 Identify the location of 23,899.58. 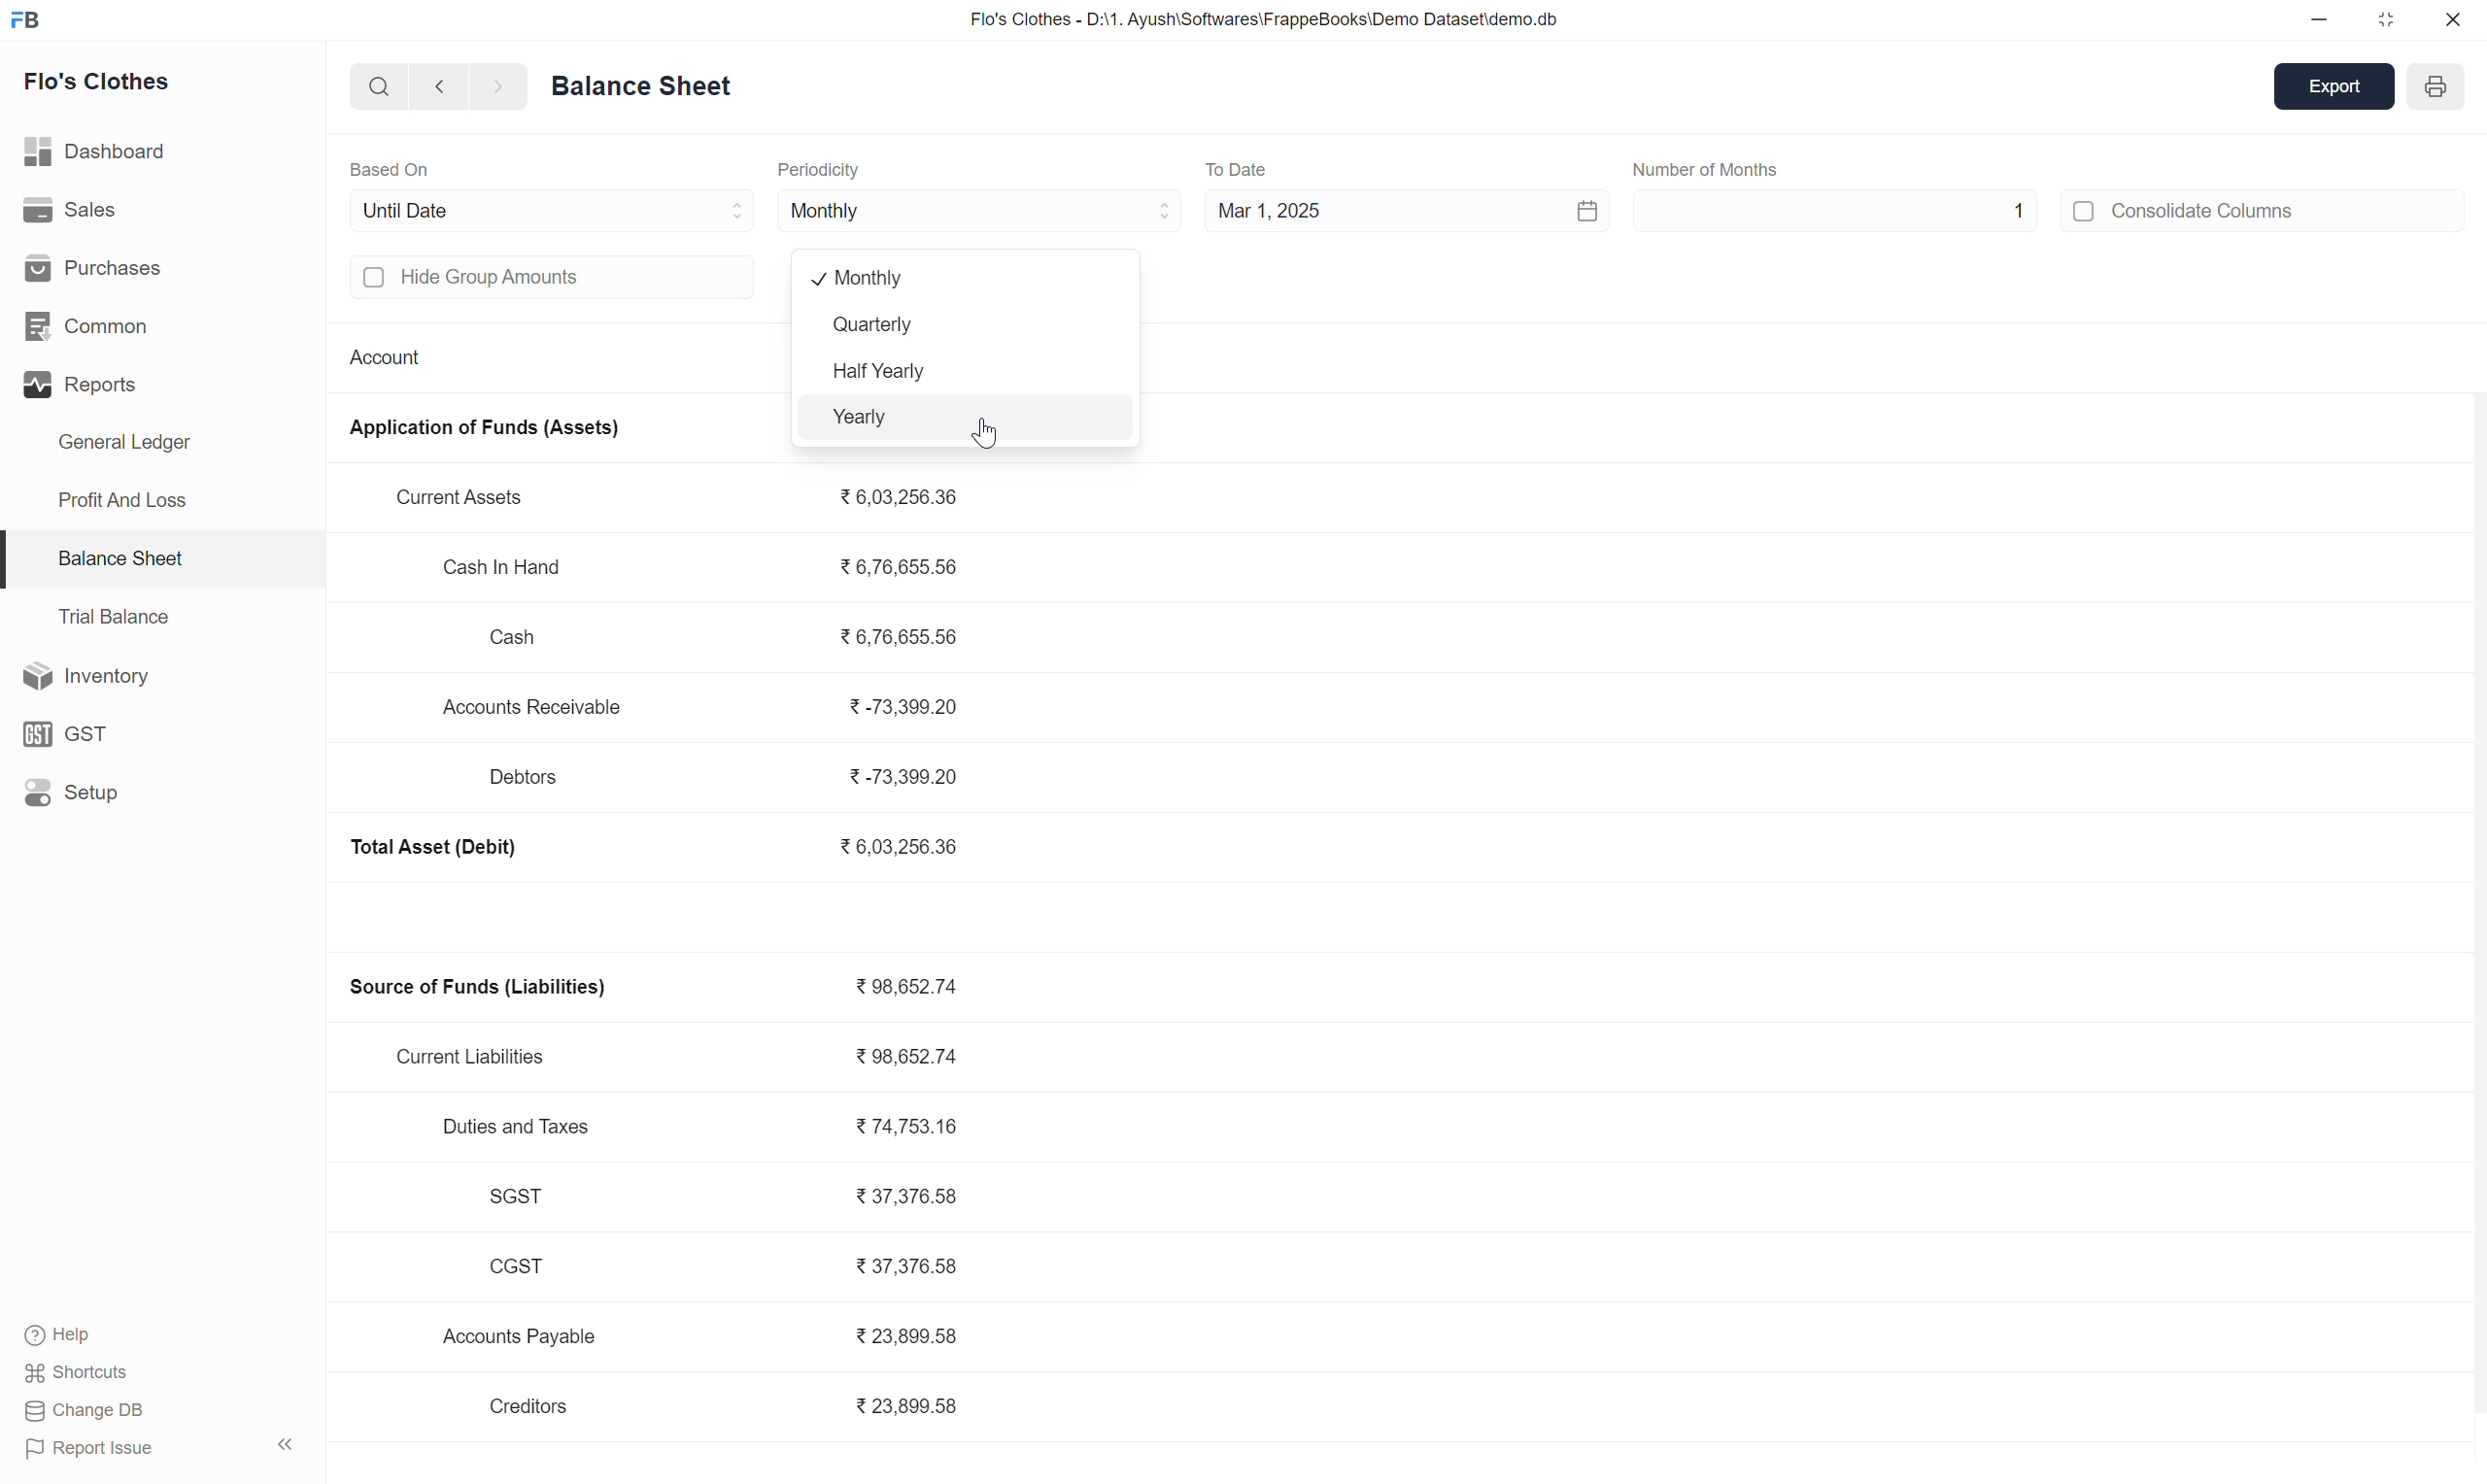
(909, 1338).